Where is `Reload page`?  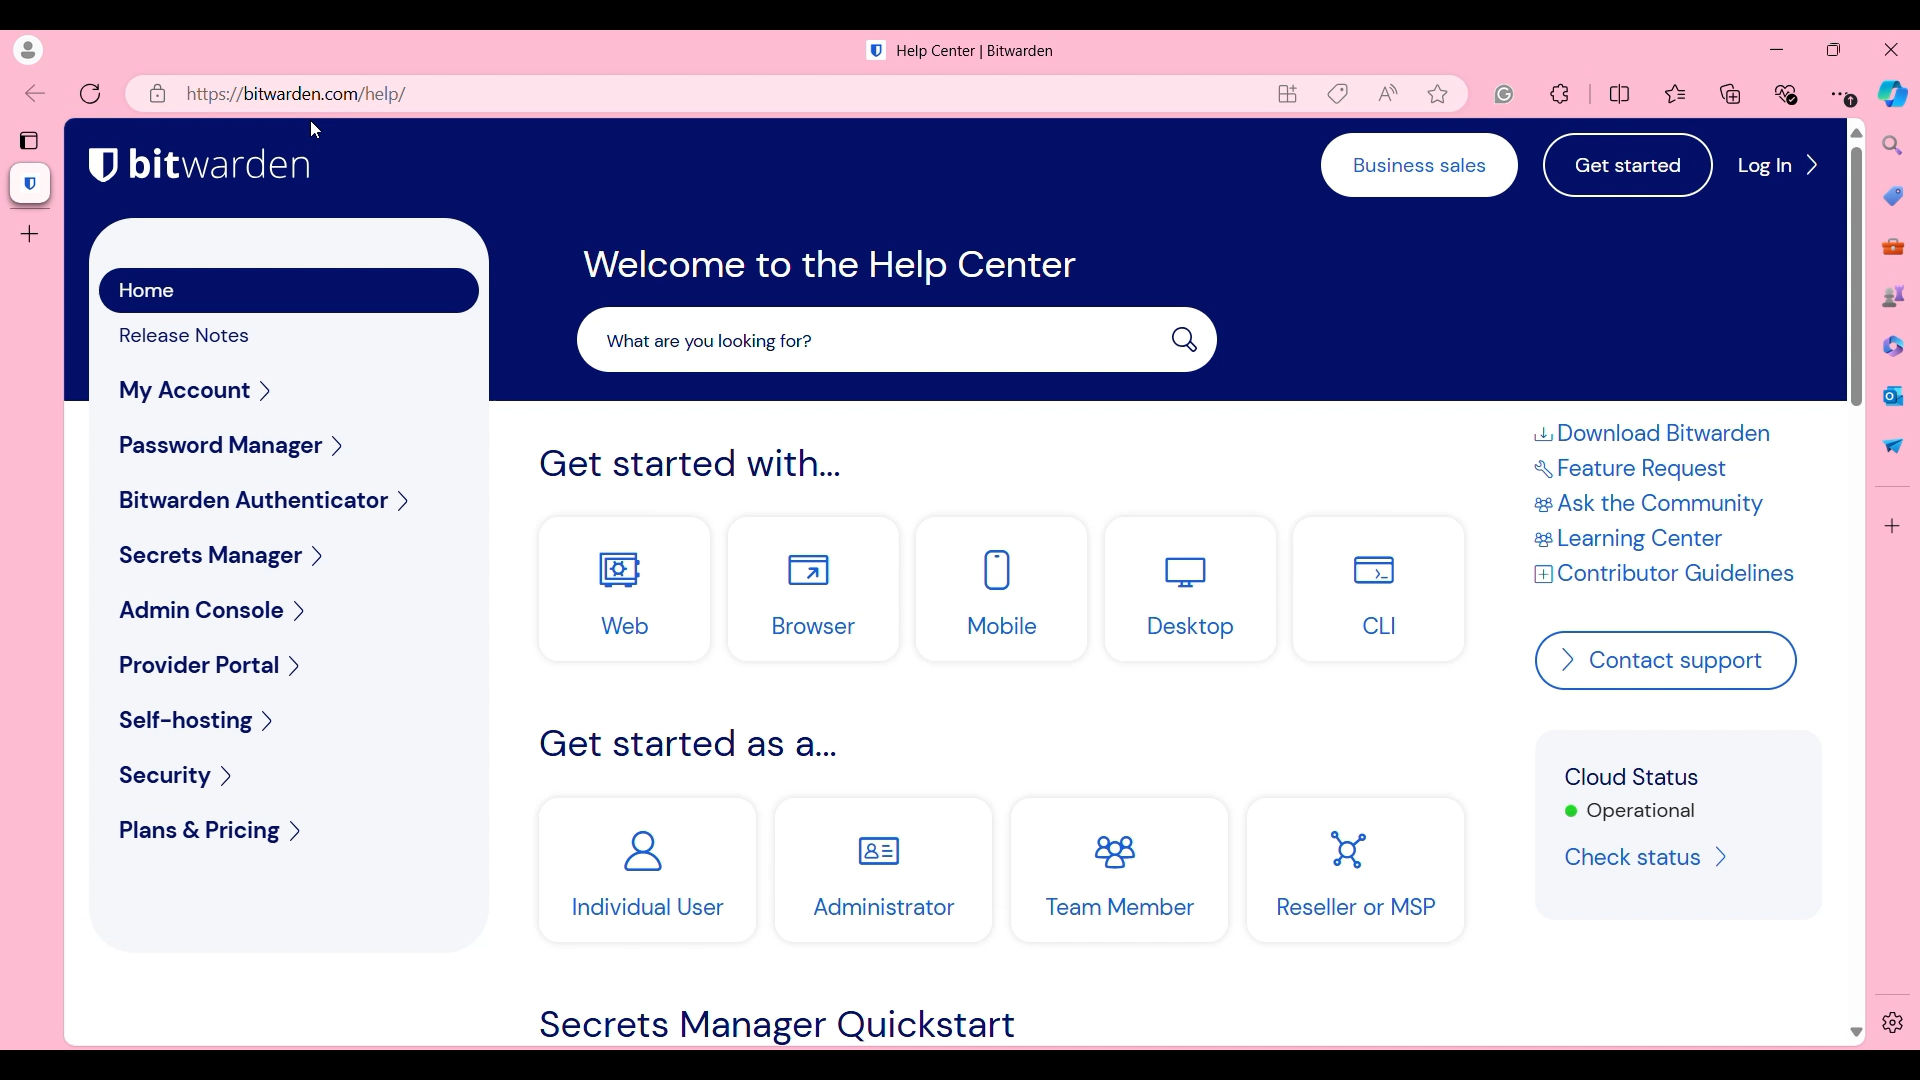
Reload page is located at coordinates (90, 94).